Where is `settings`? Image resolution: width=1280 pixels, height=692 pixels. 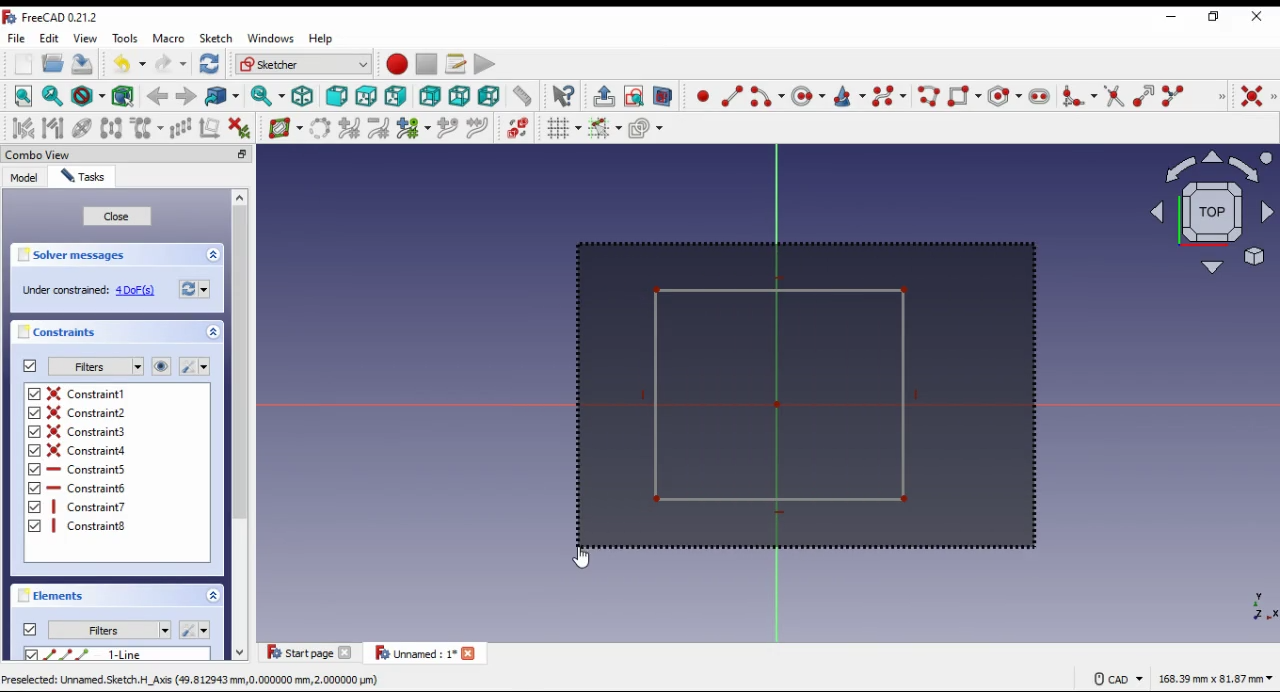
settings is located at coordinates (194, 366).